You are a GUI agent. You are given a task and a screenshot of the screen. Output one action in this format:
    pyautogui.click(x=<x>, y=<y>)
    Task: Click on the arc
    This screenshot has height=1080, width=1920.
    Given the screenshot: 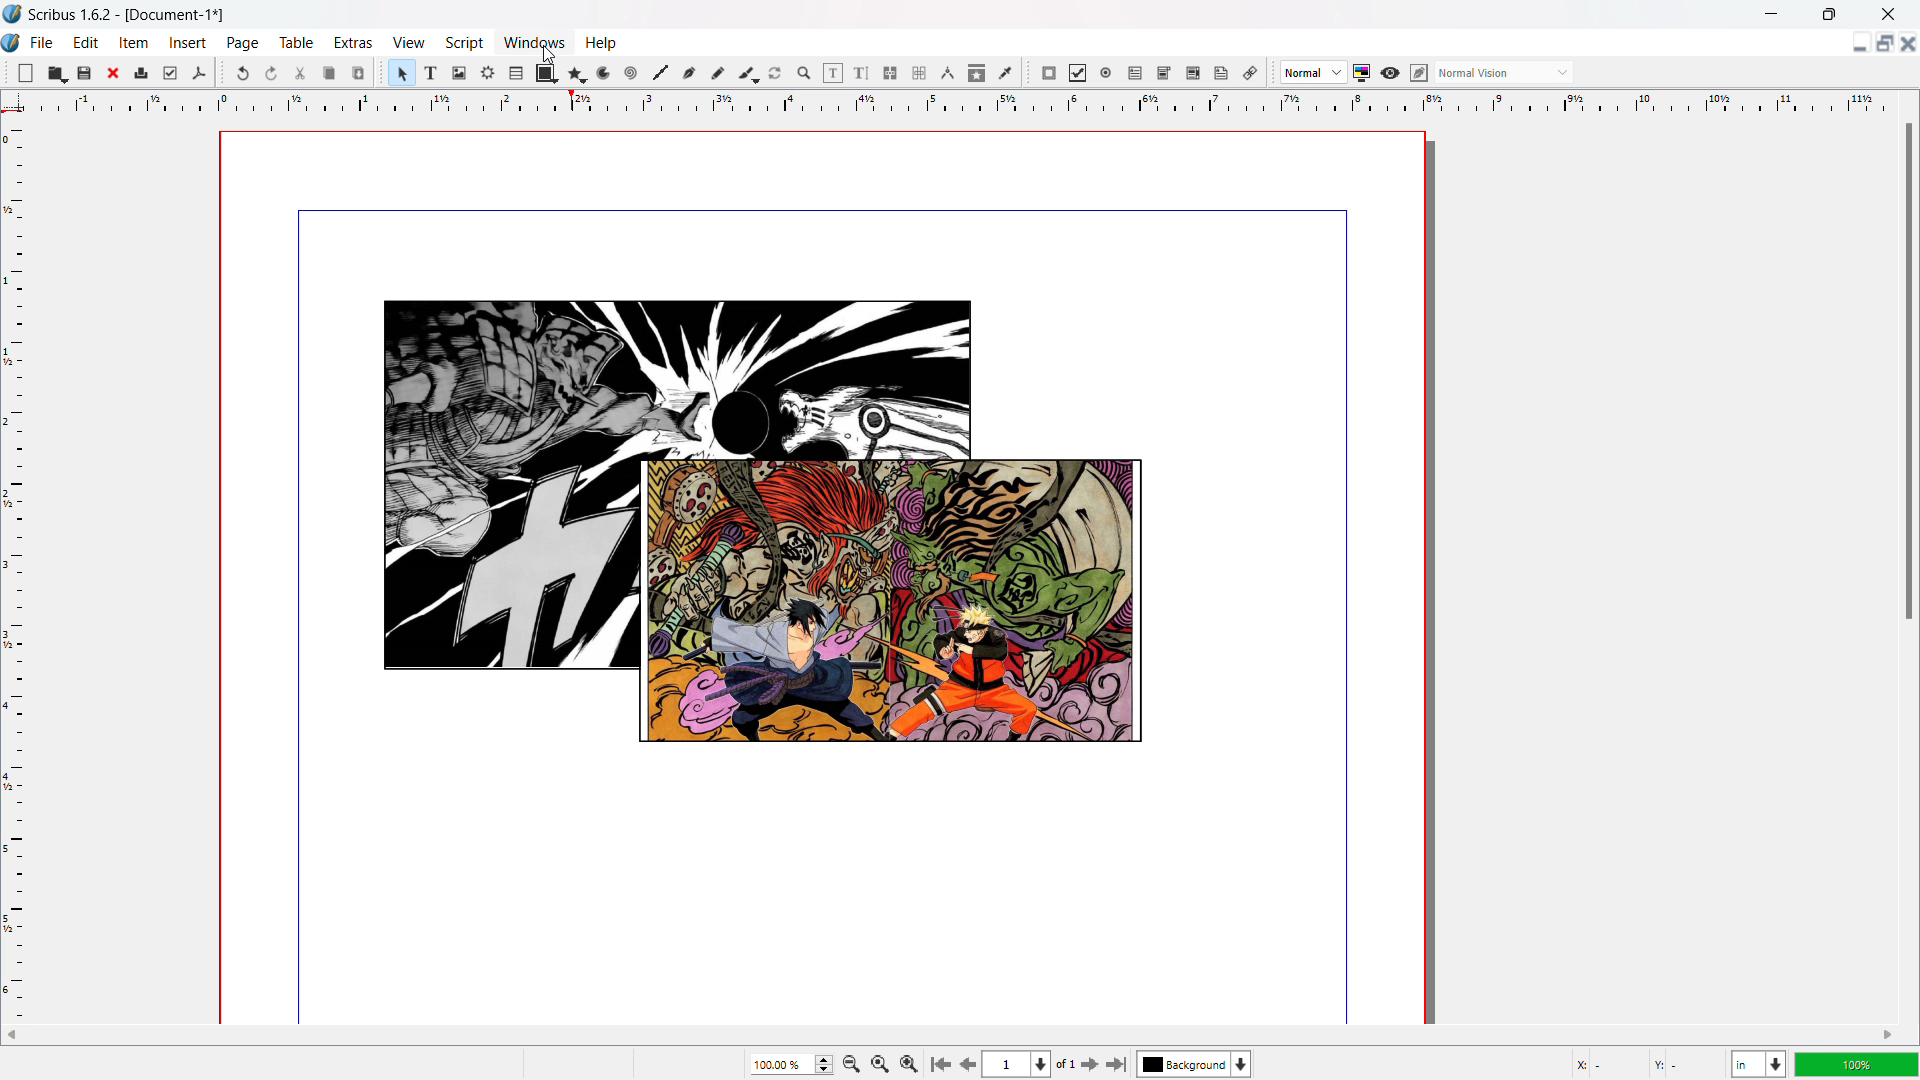 What is the action you would take?
    pyautogui.click(x=605, y=72)
    